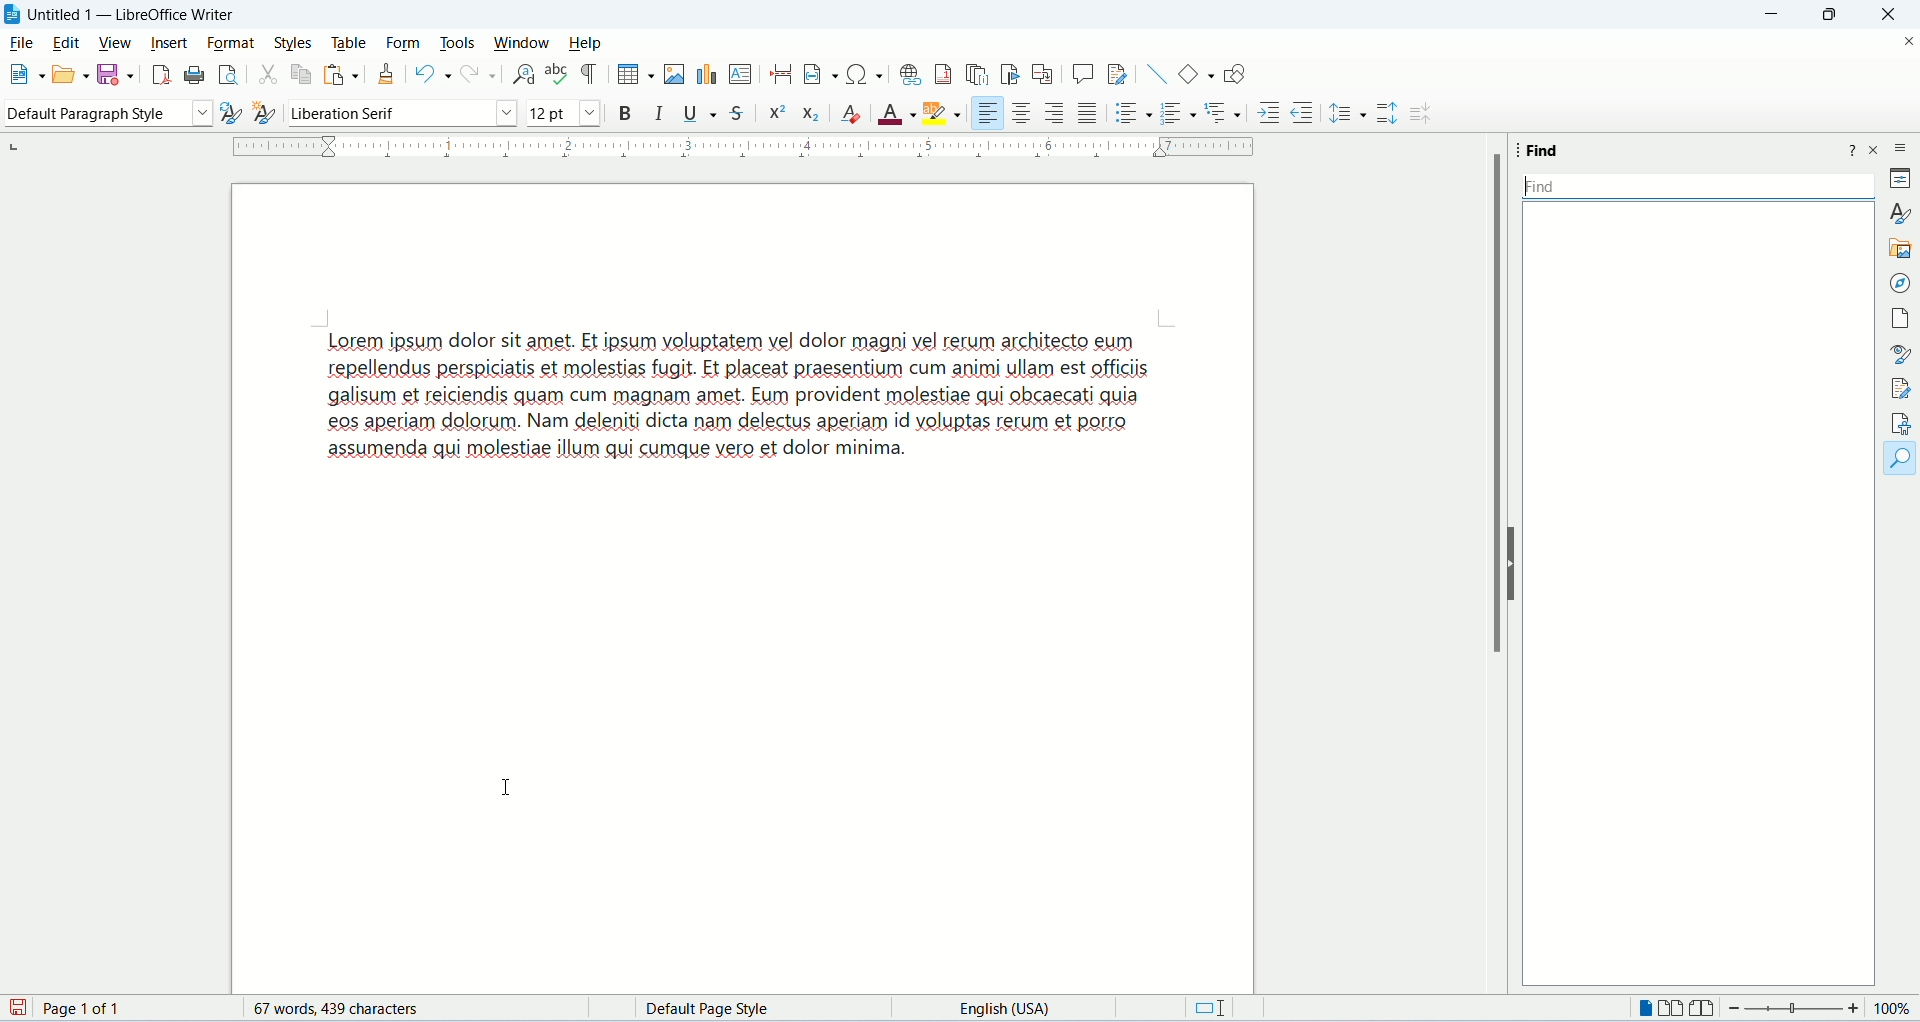 The image size is (1920, 1022). What do you see at coordinates (1903, 354) in the screenshot?
I see `style inspector` at bounding box center [1903, 354].